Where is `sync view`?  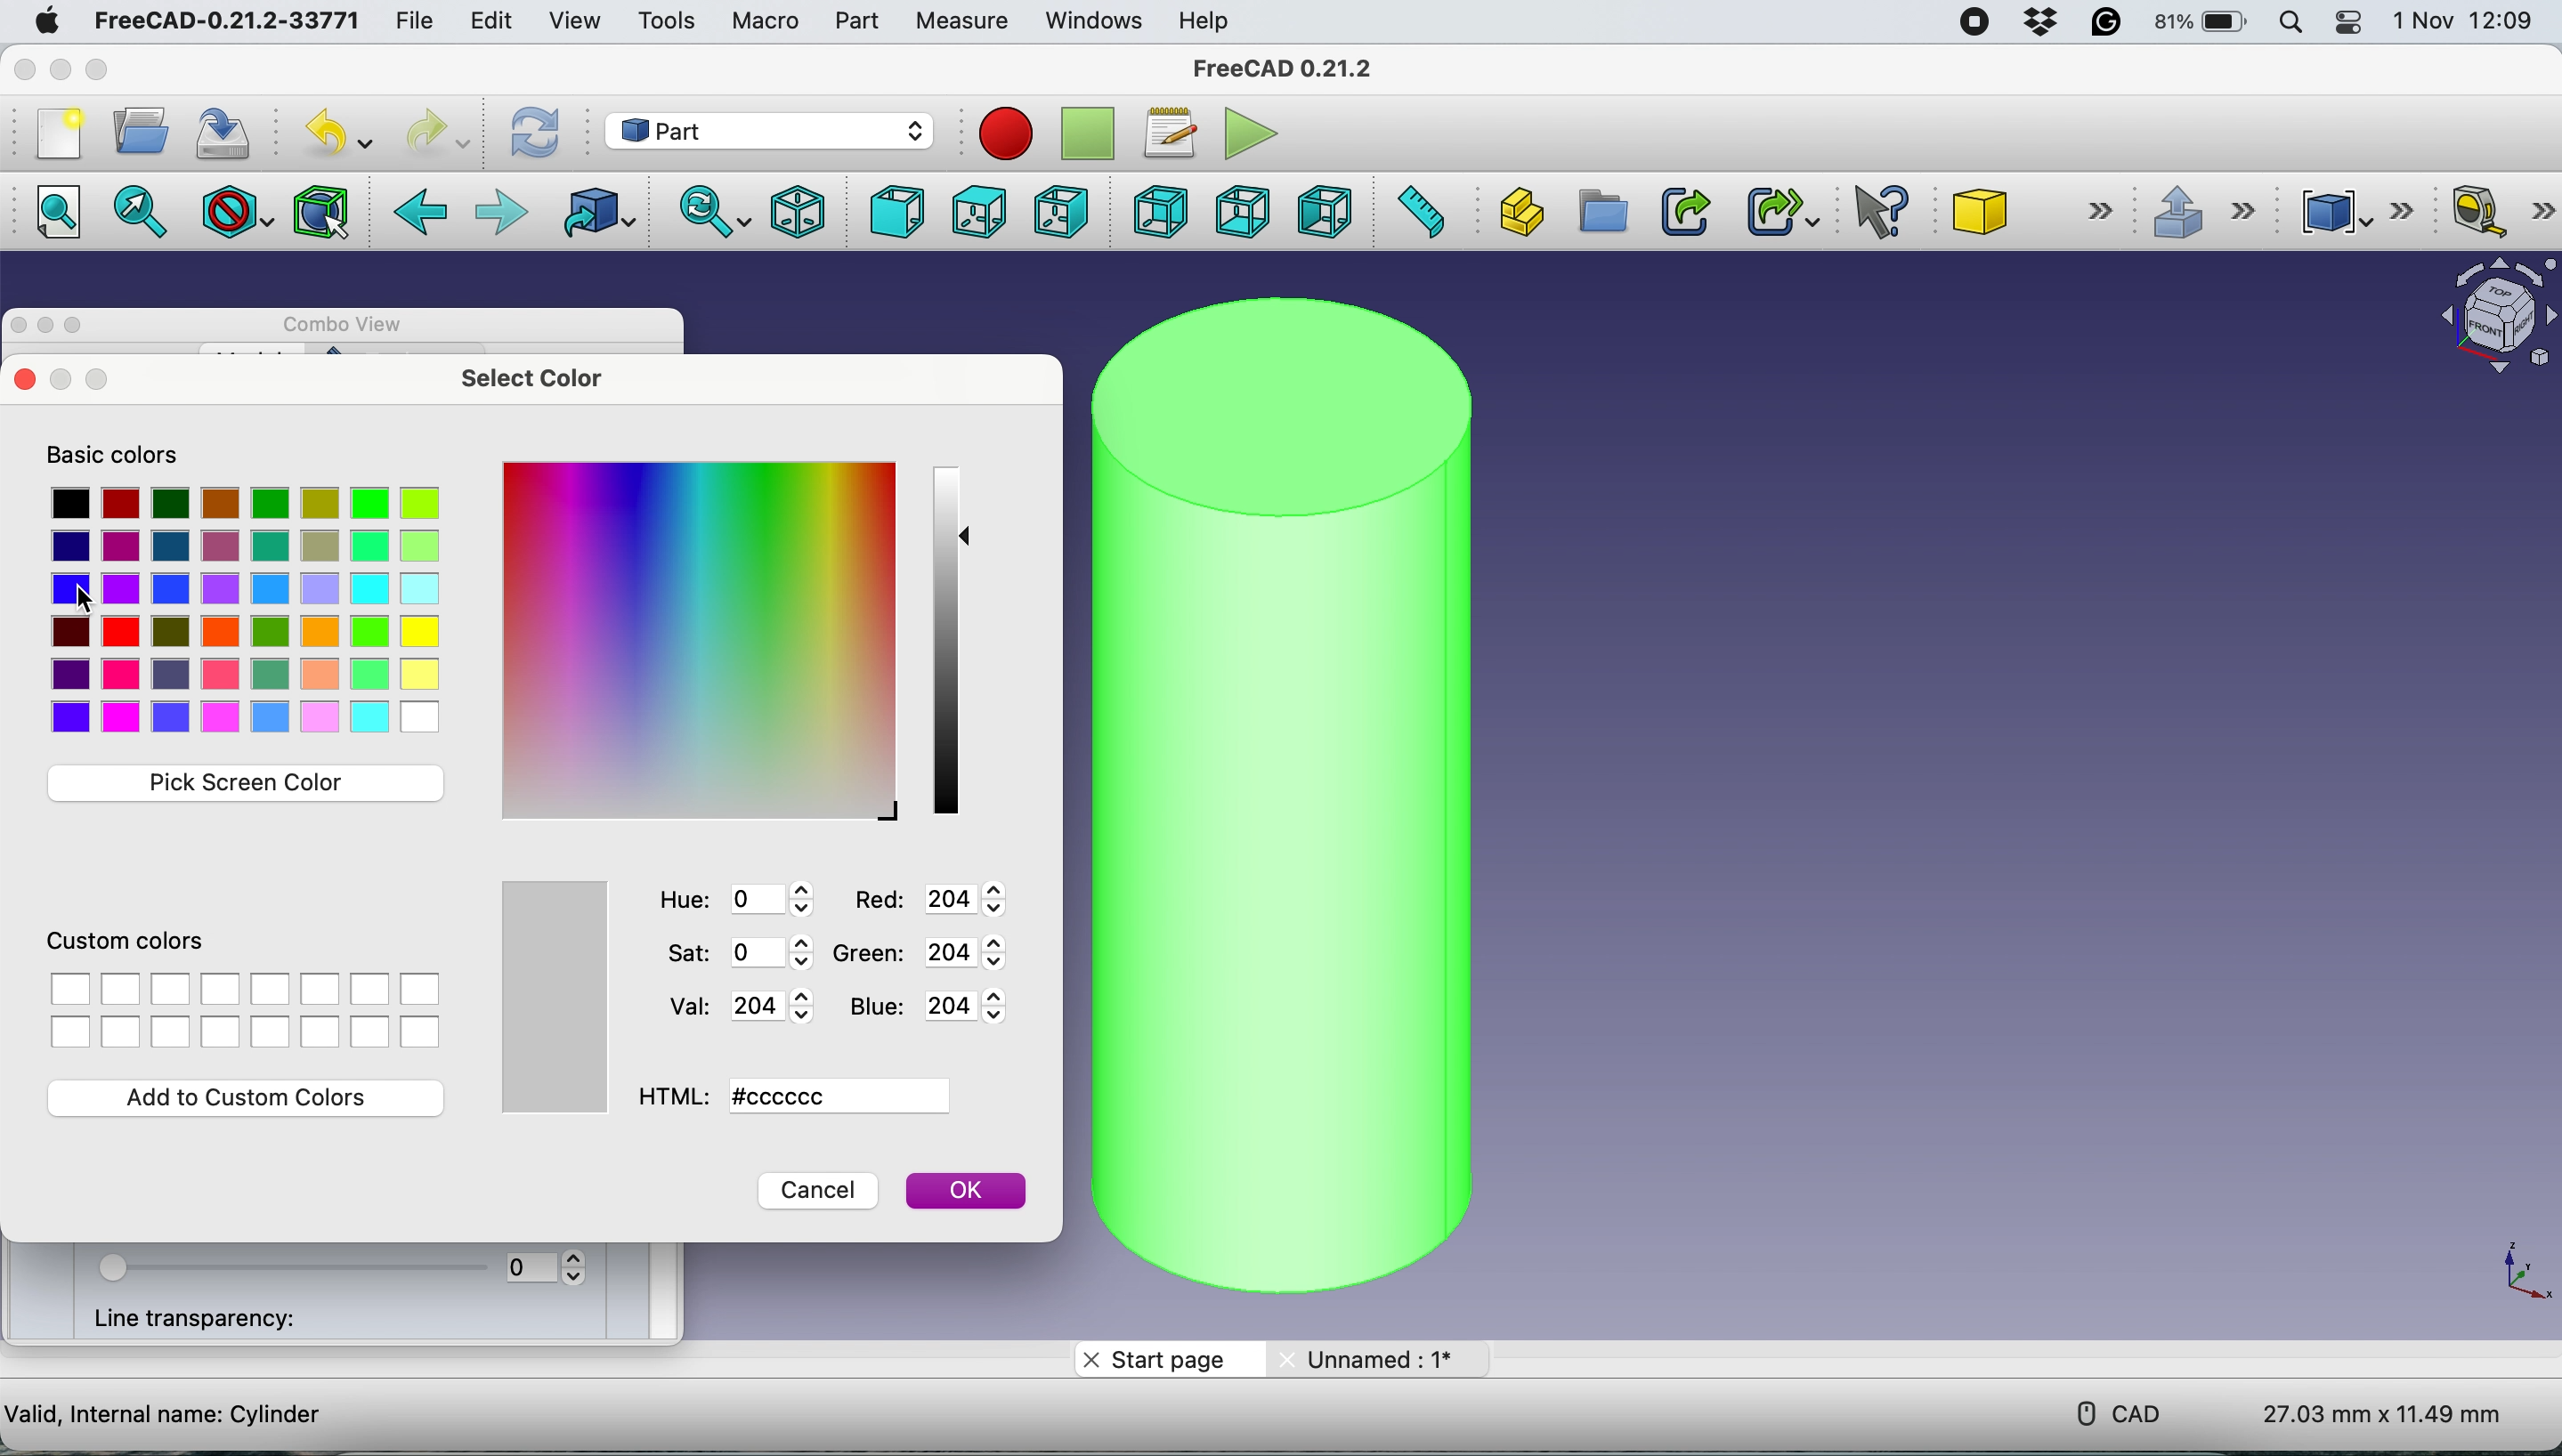 sync view is located at coordinates (710, 211).